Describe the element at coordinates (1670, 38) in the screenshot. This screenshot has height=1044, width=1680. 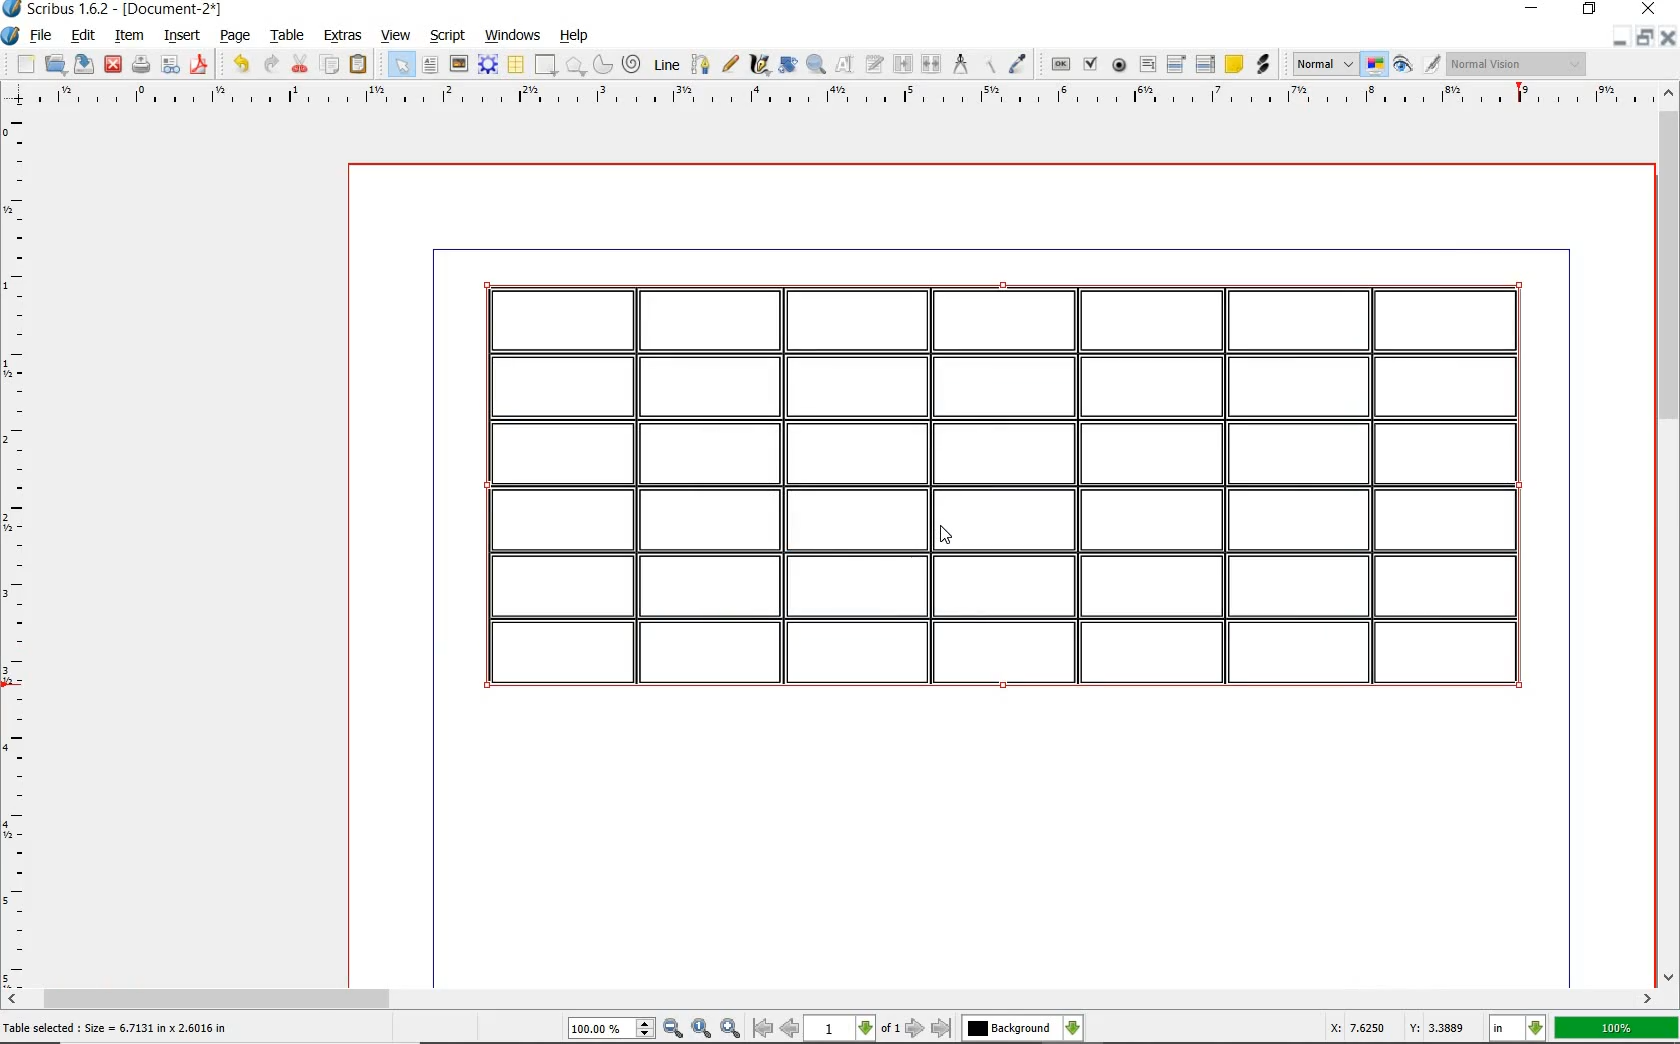
I see `close` at that location.